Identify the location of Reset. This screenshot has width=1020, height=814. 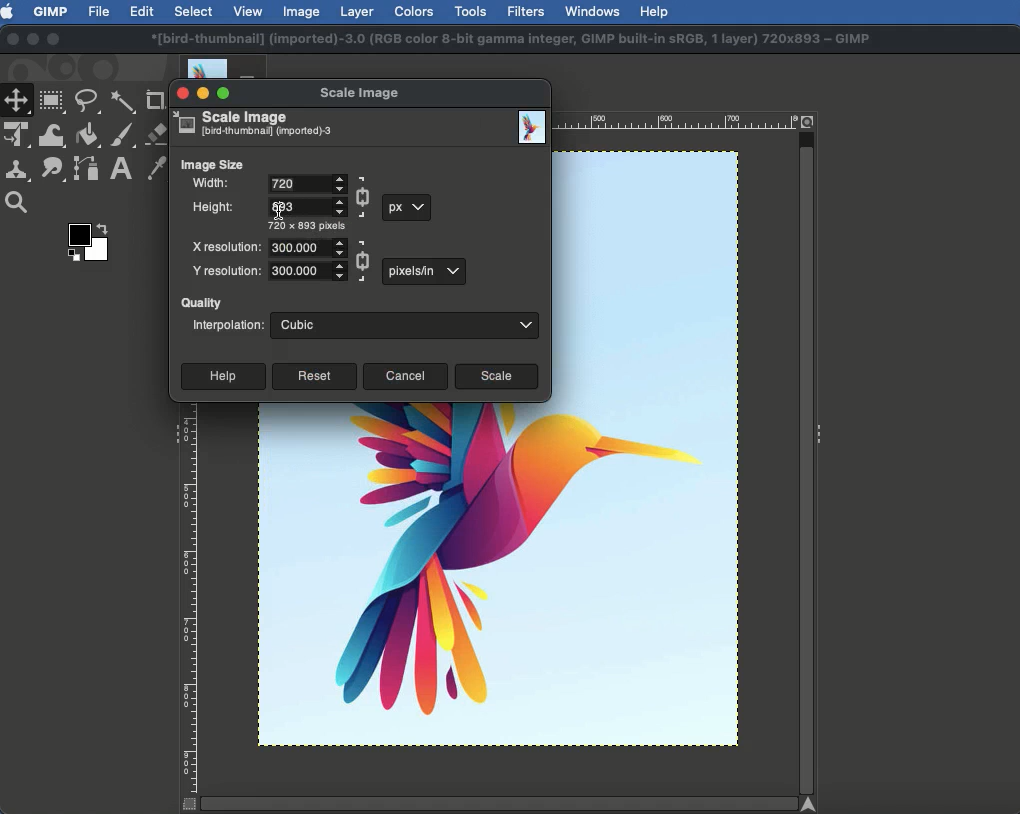
(313, 376).